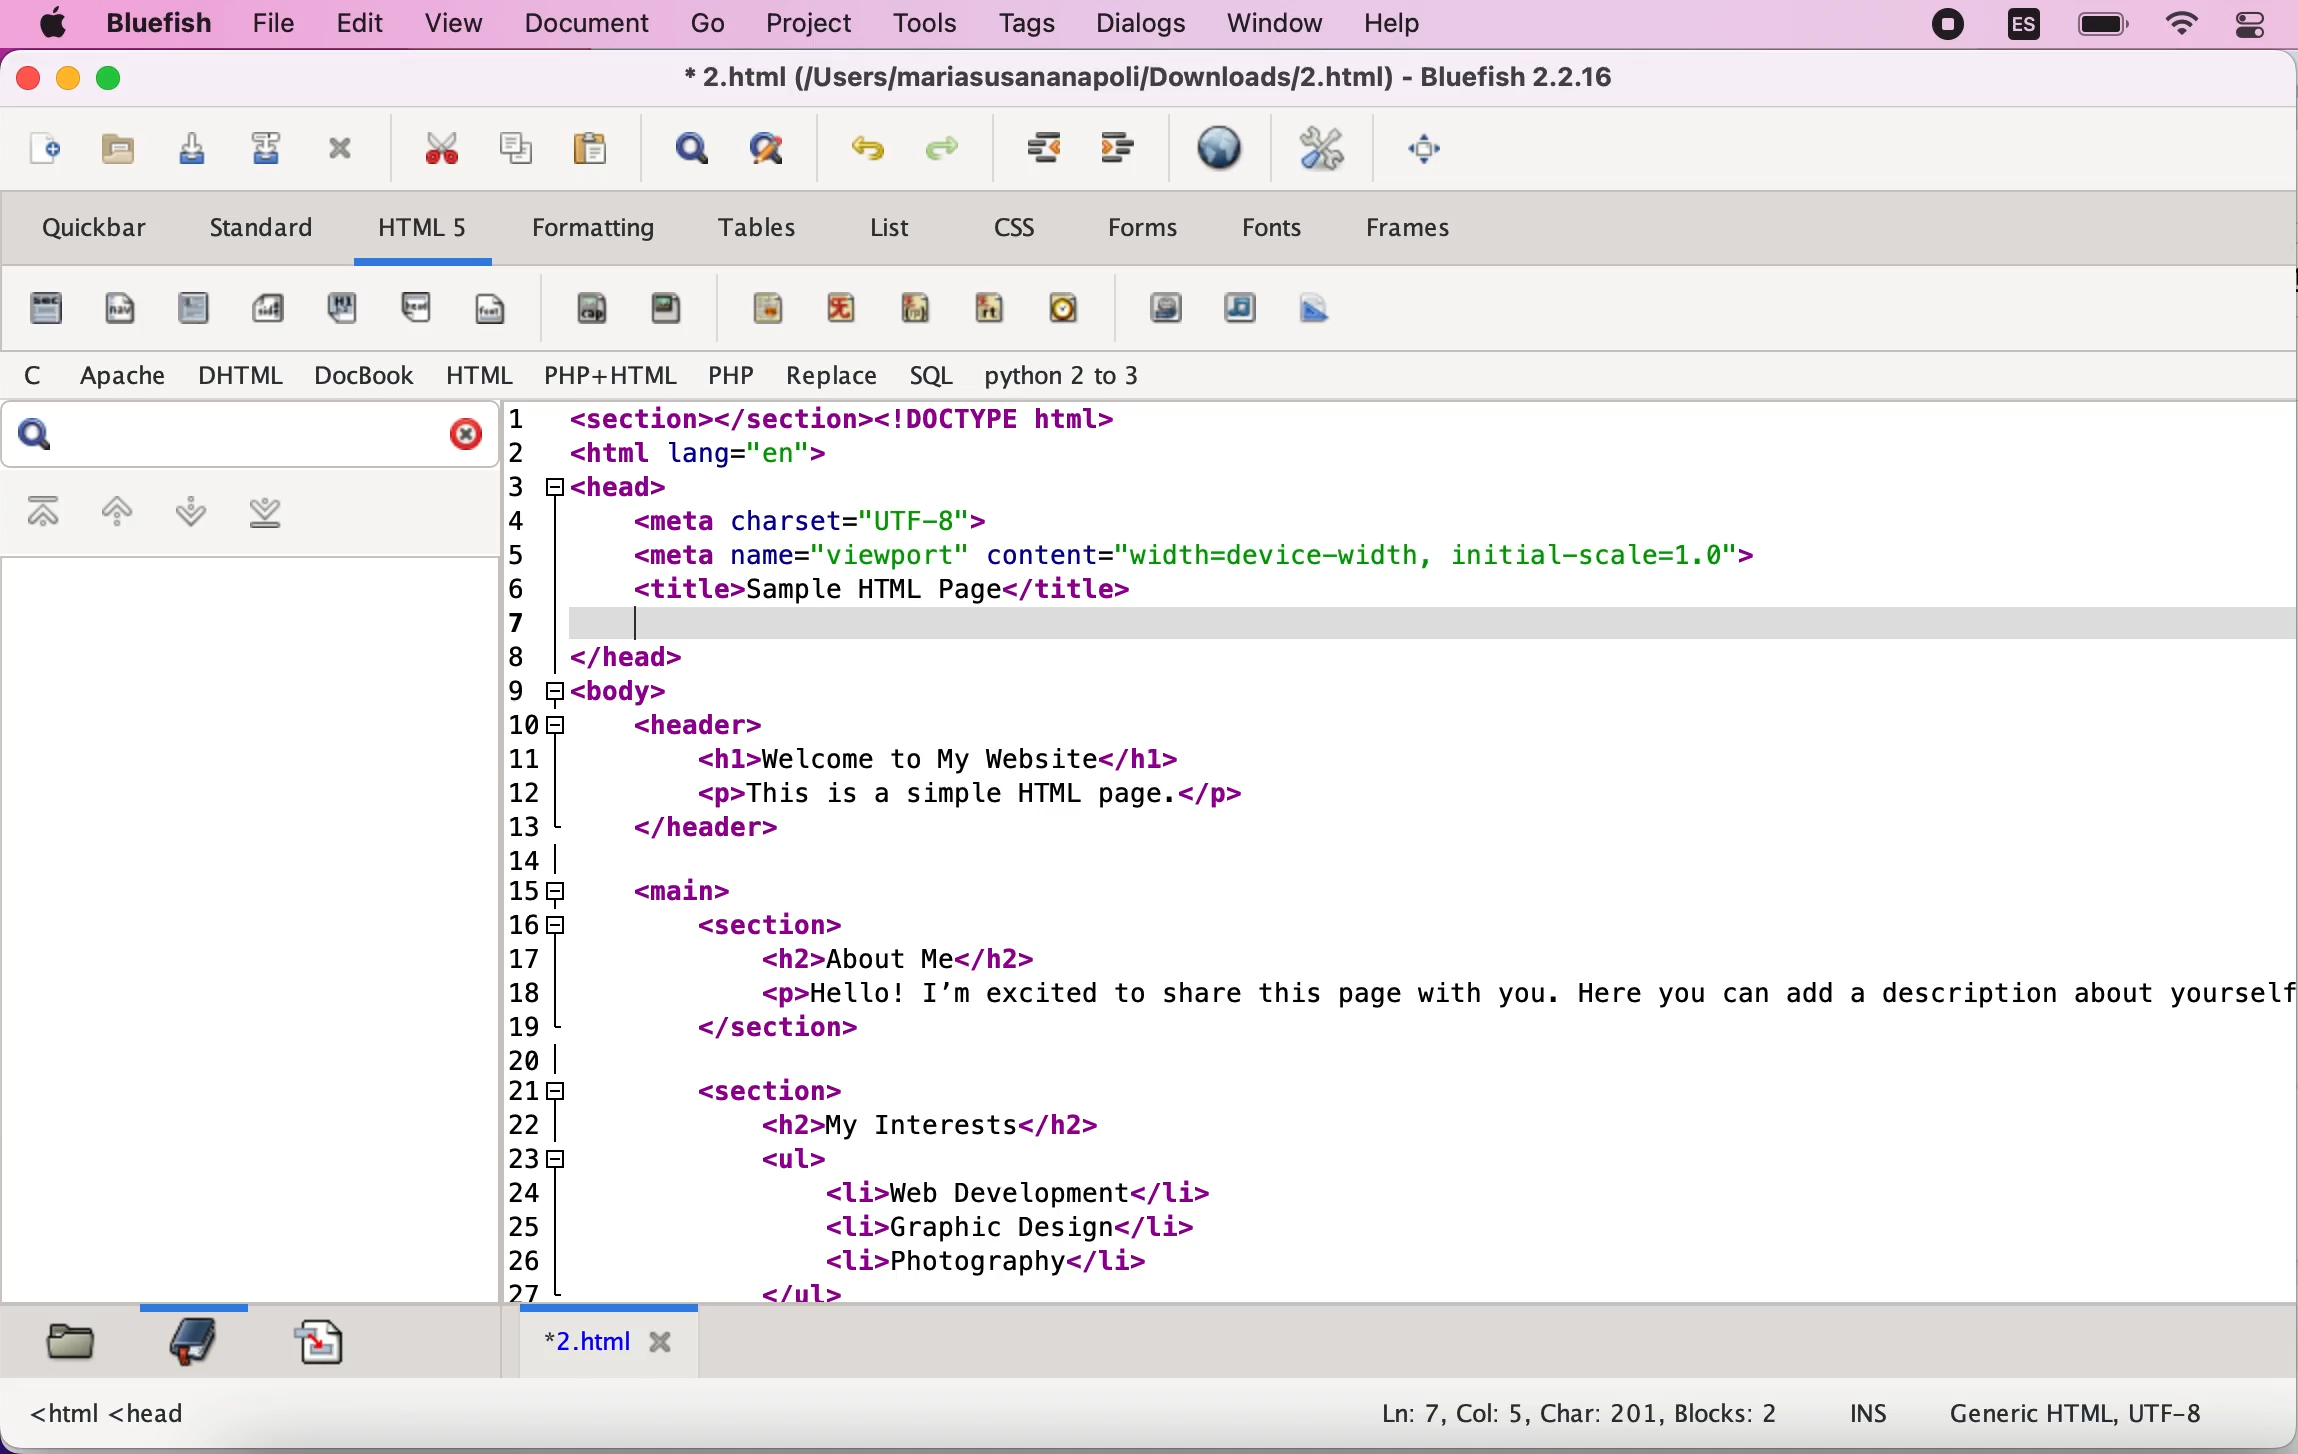  I want to click on standard, so click(266, 230).